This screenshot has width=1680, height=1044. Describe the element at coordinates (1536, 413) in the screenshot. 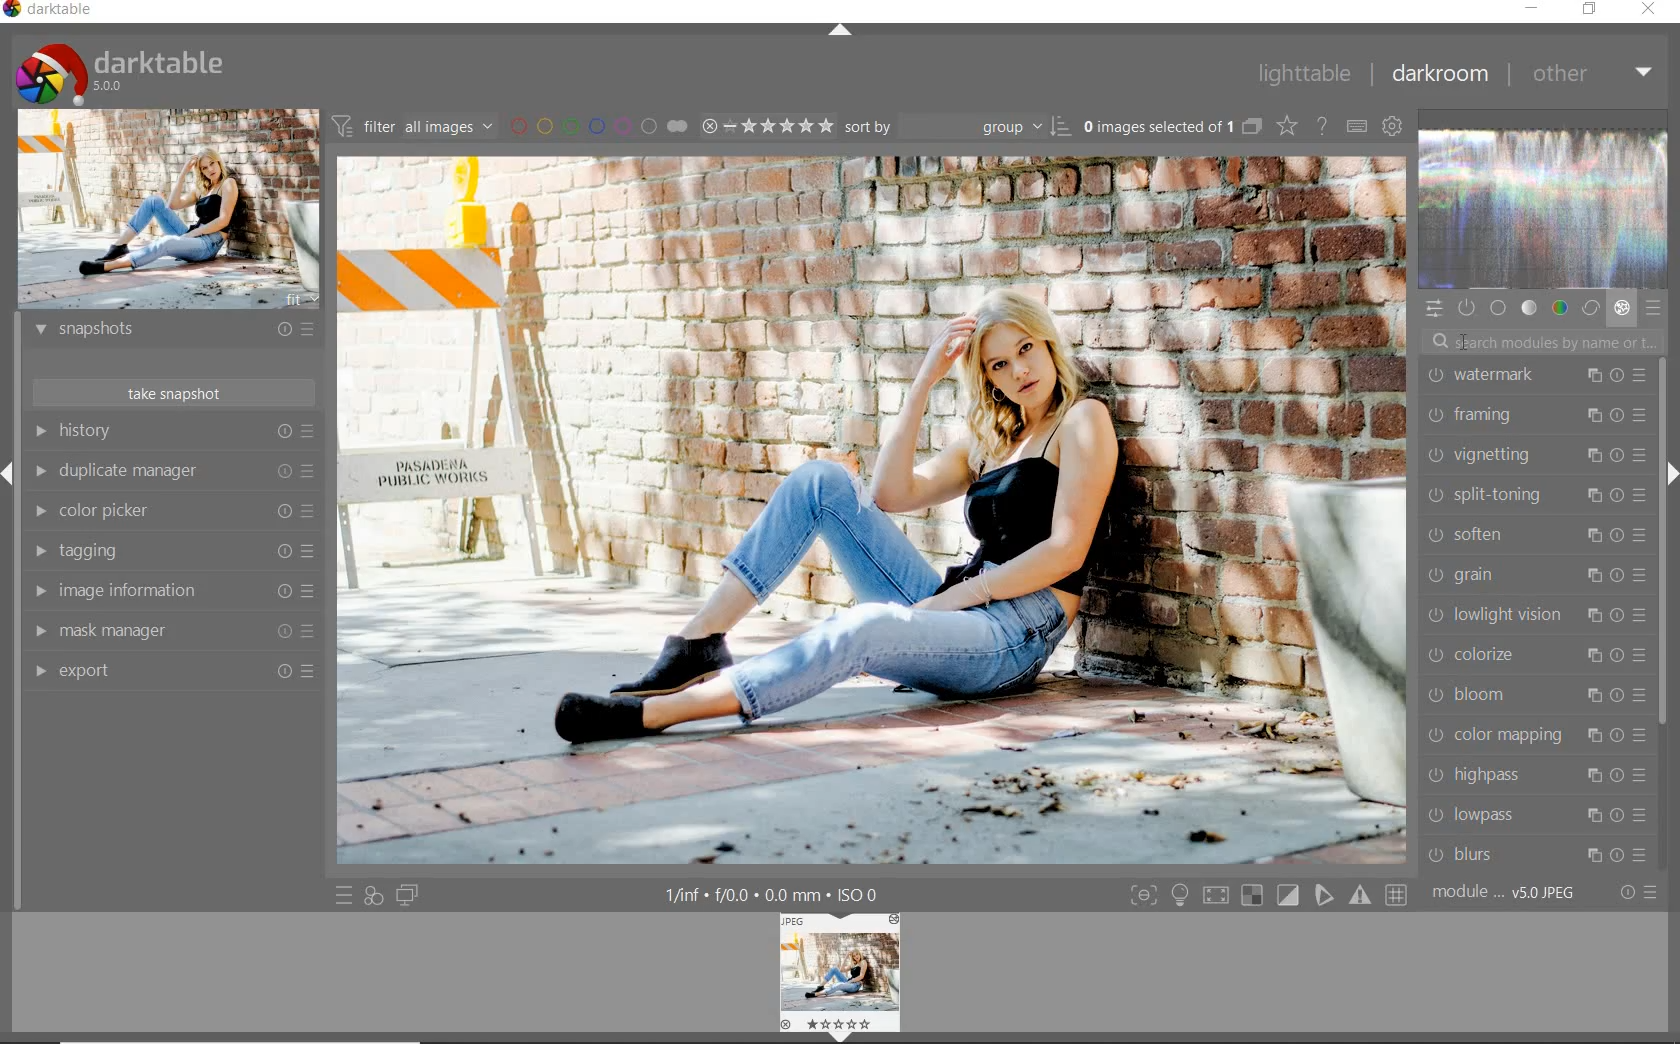

I see `framing` at that location.